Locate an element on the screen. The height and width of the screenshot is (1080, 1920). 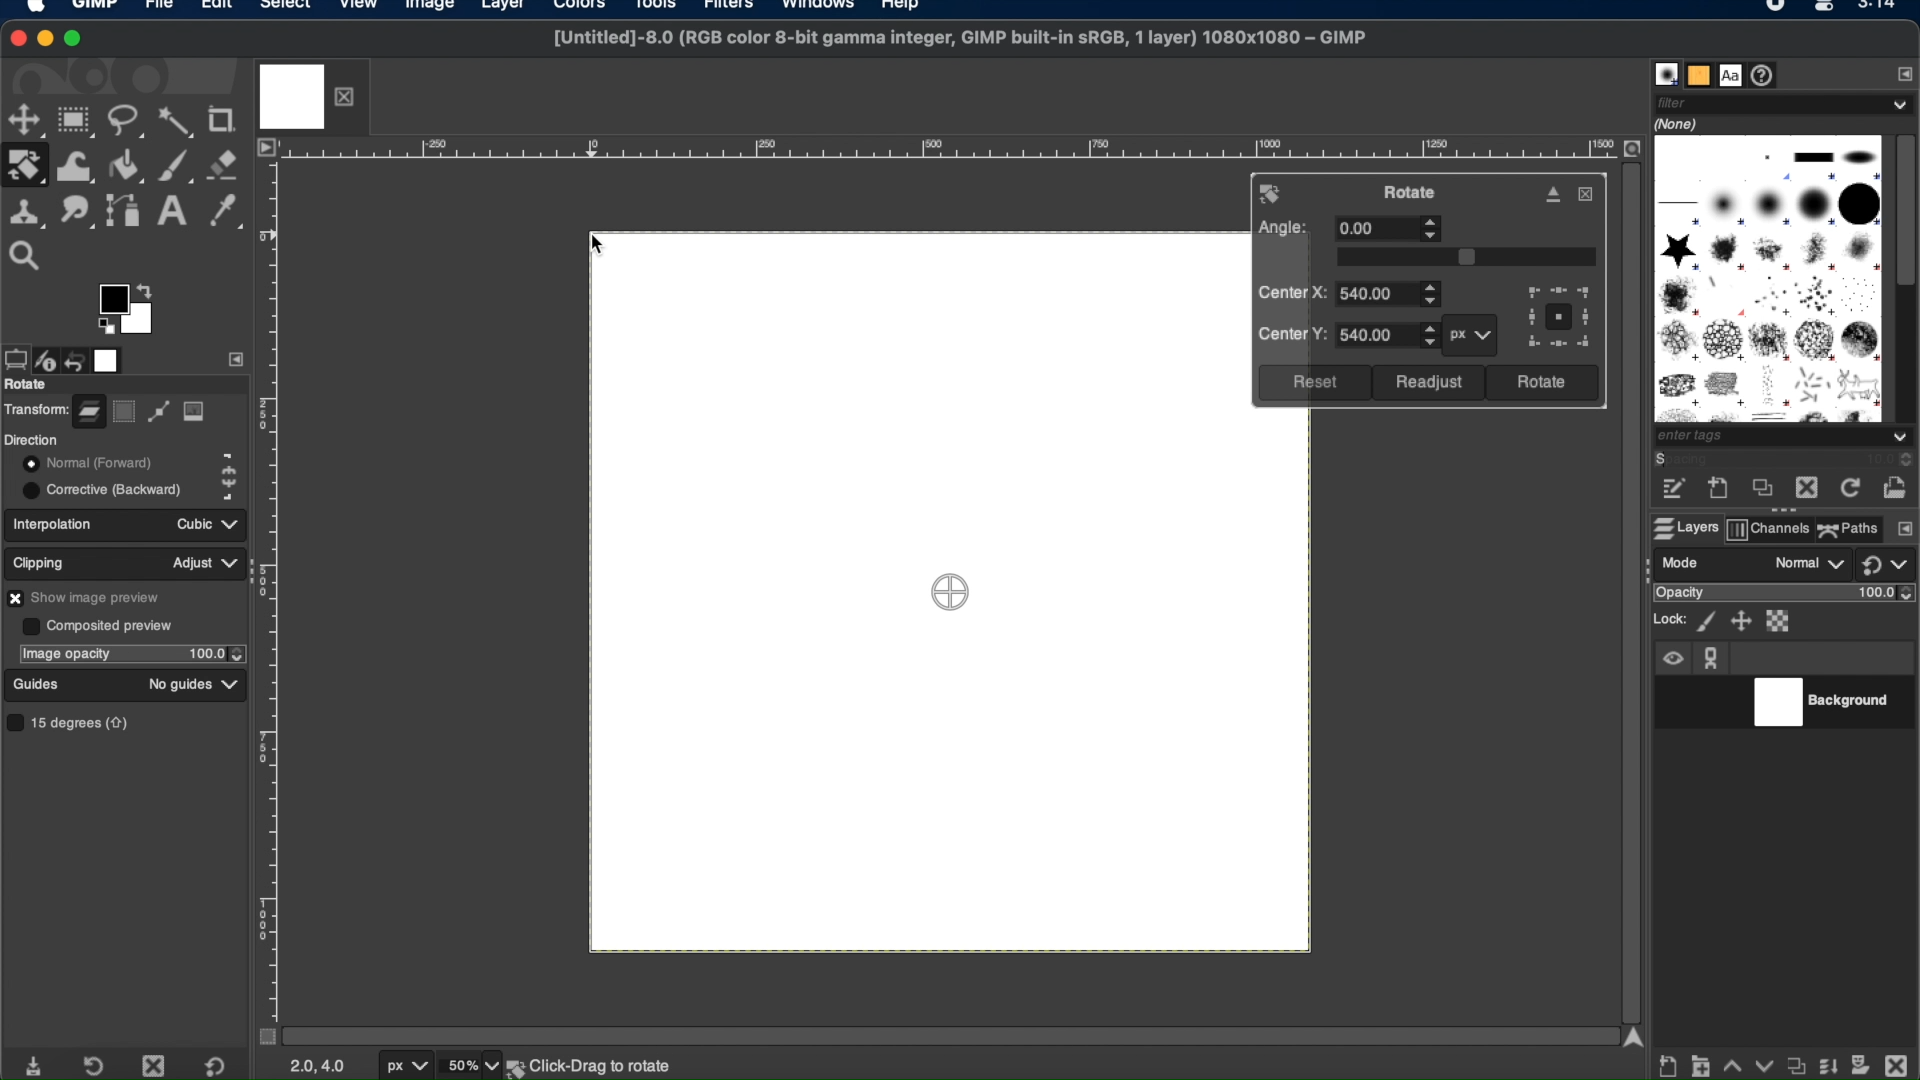
open brush as image is located at coordinates (1896, 483).